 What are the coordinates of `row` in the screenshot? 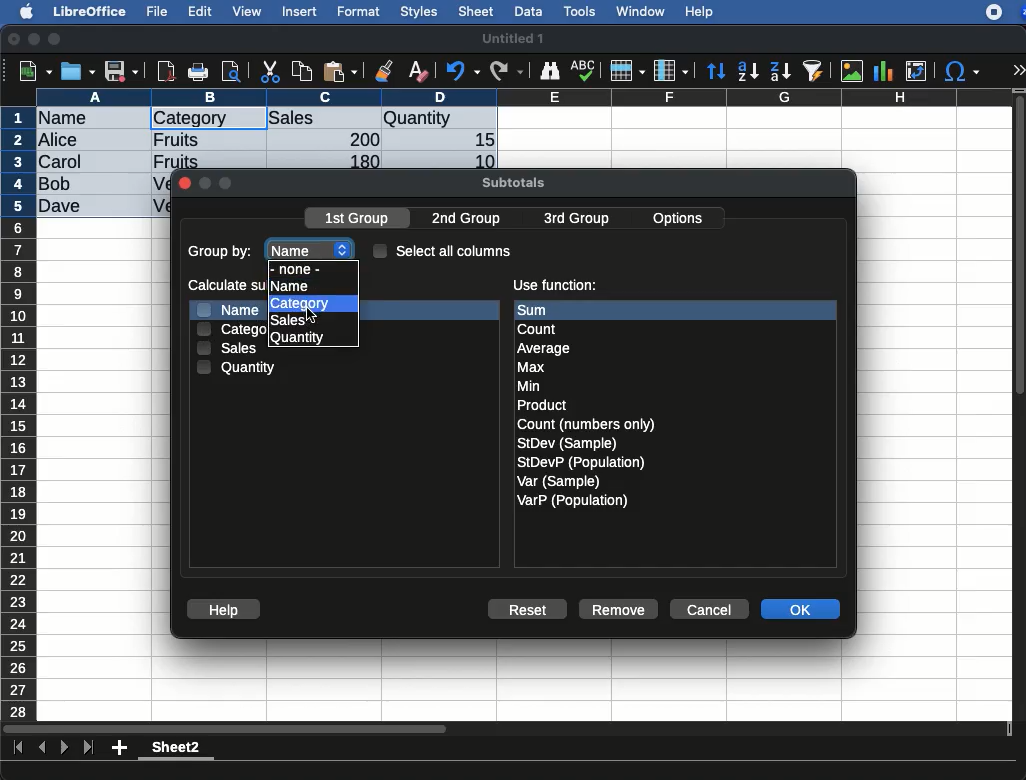 It's located at (20, 413).